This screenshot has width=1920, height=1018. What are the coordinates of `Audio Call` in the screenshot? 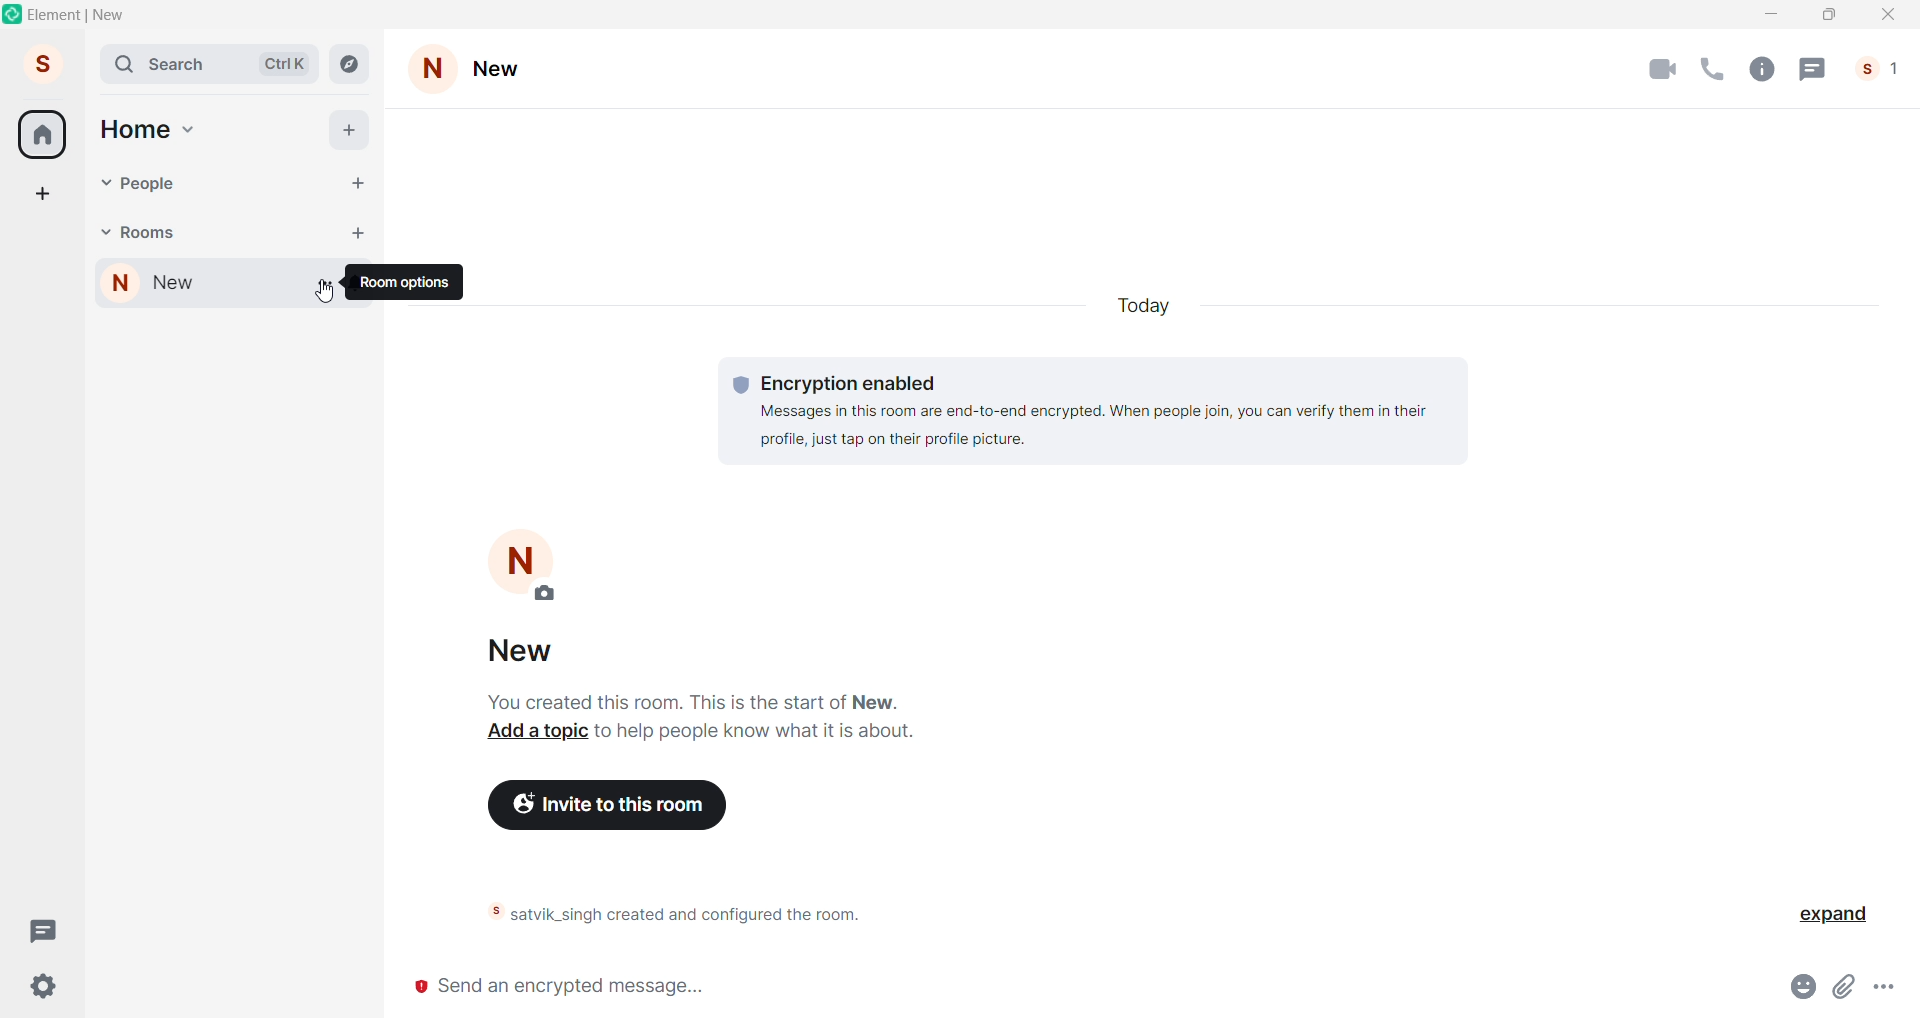 It's located at (1717, 68).